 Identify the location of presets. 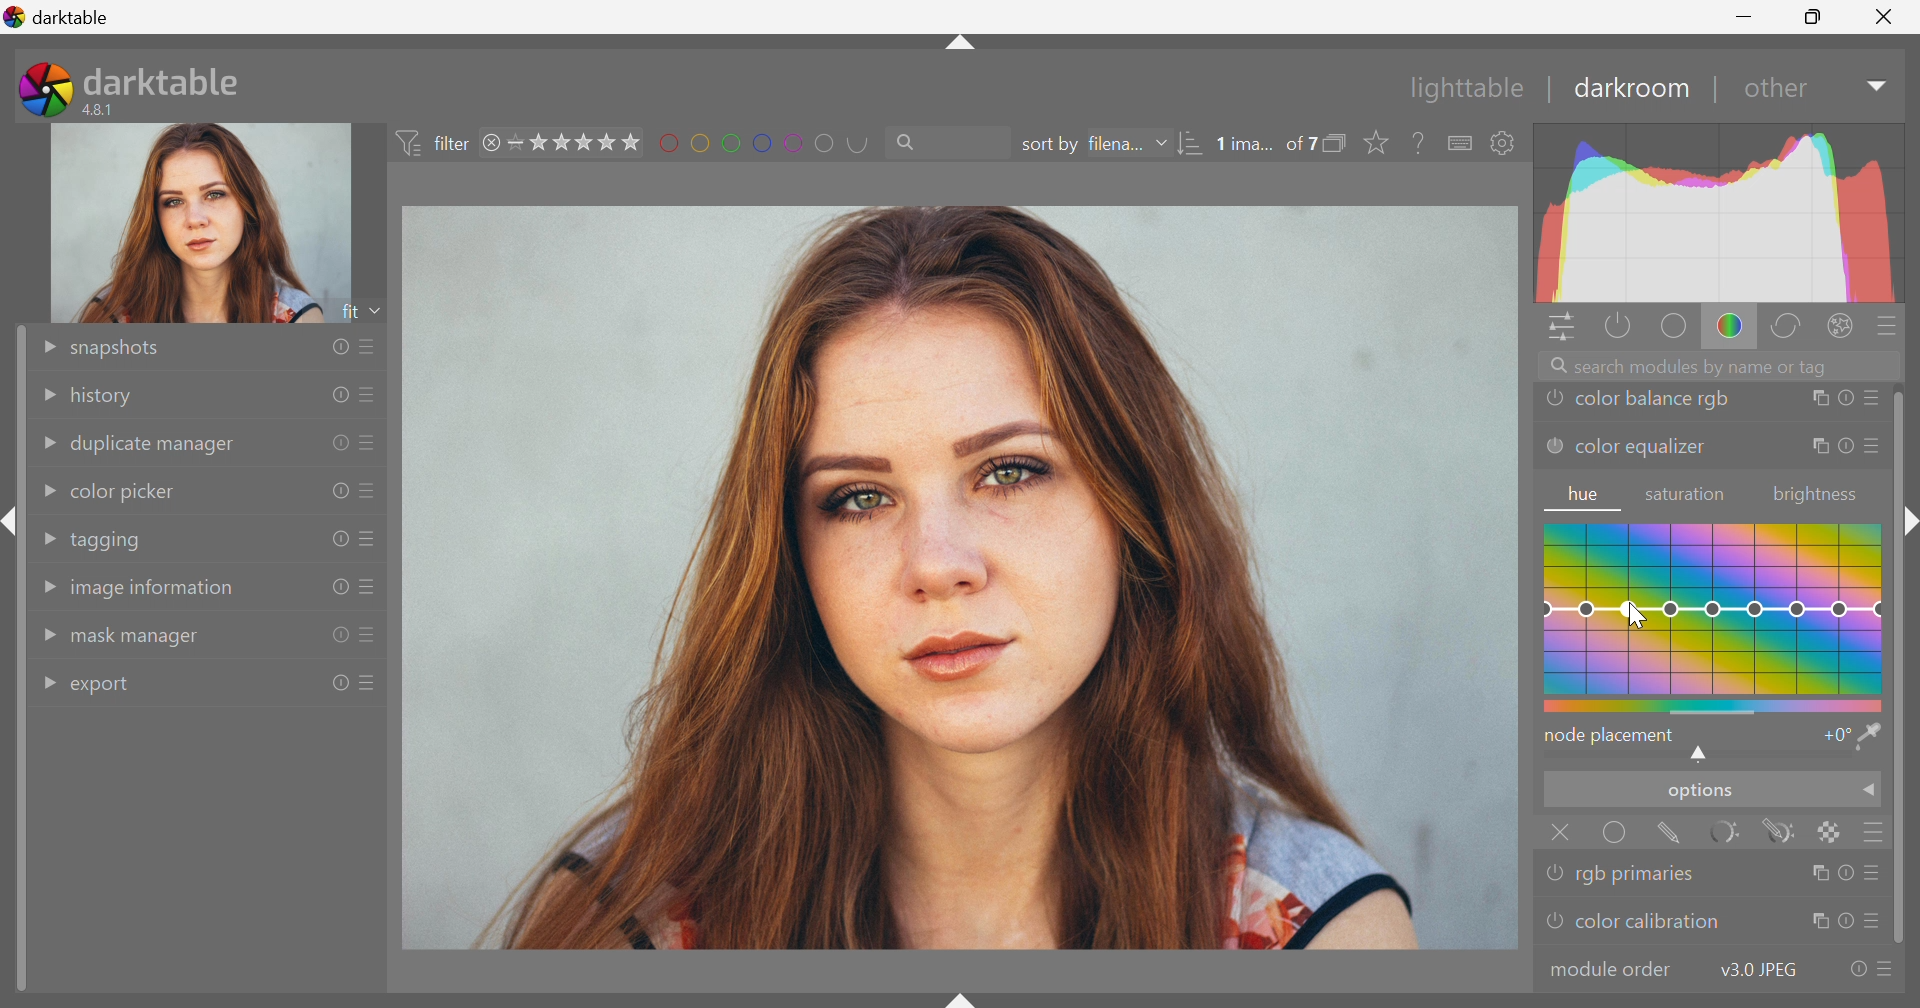
(369, 588).